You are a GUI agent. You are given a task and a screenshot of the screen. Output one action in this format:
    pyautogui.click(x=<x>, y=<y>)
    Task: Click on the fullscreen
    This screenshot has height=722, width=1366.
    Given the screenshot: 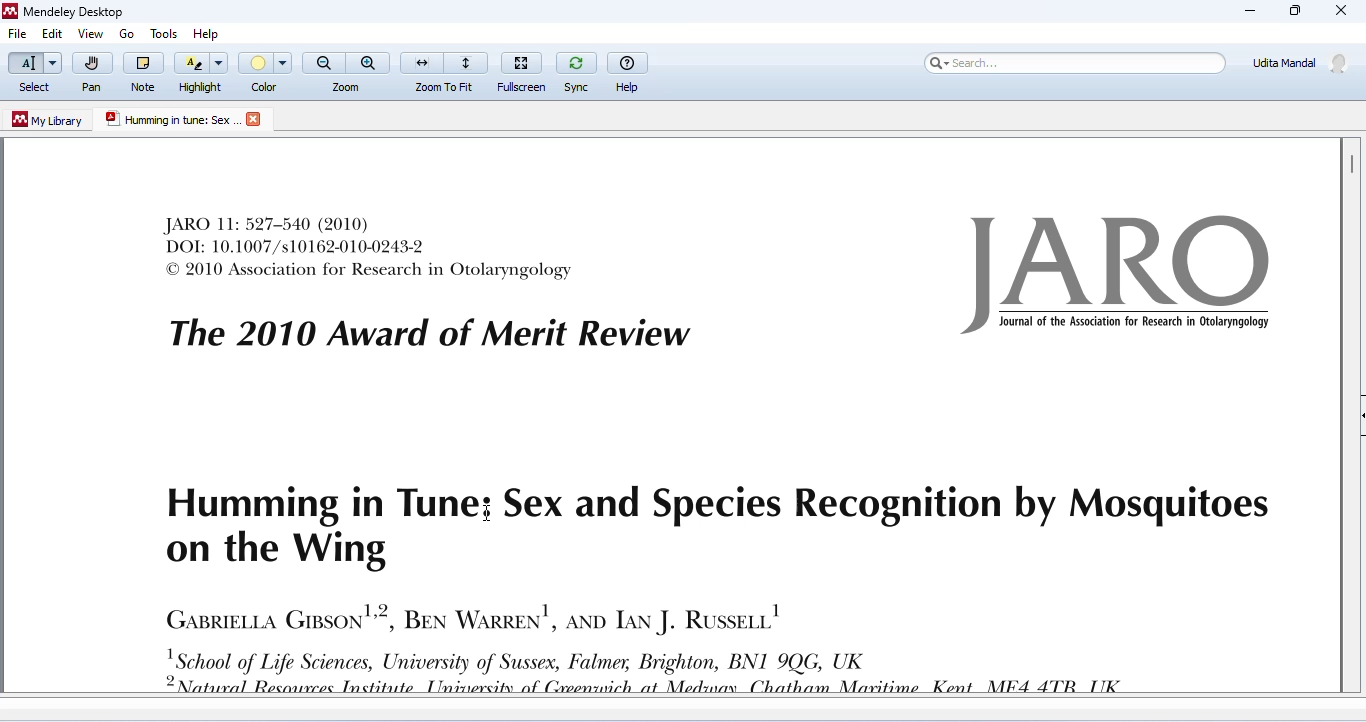 What is the action you would take?
    pyautogui.click(x=524, y=69)
    